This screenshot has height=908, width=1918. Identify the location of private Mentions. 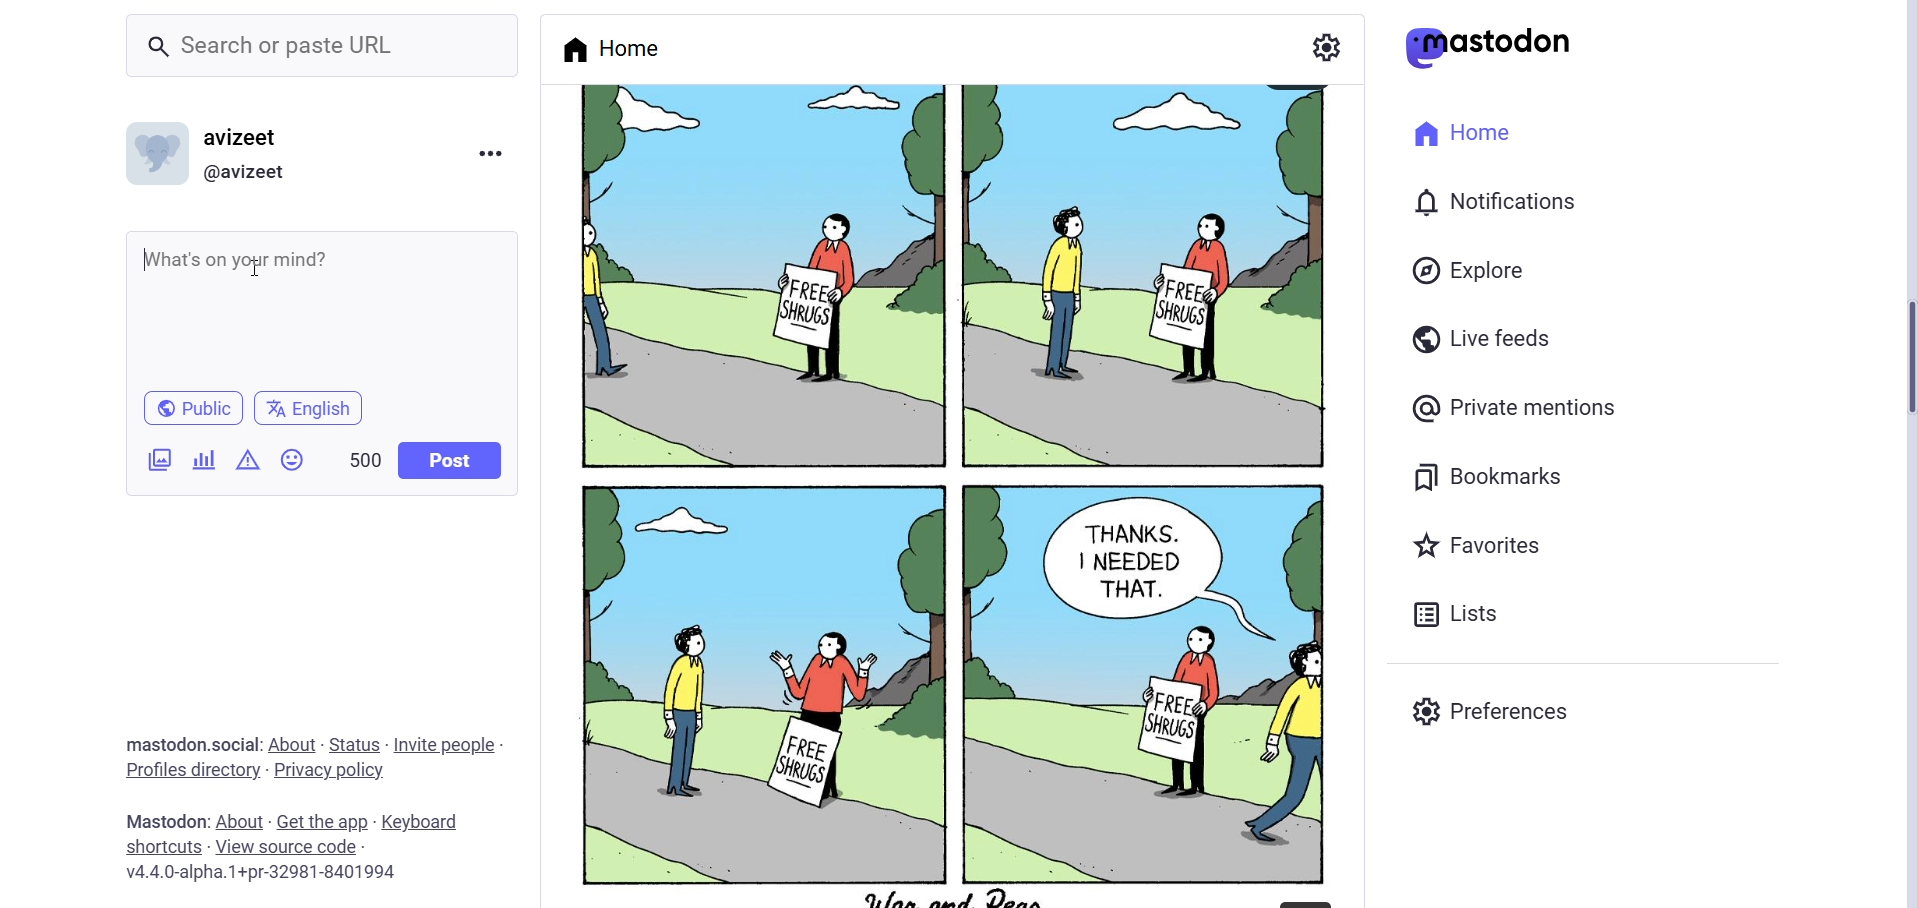
(1514, 410).